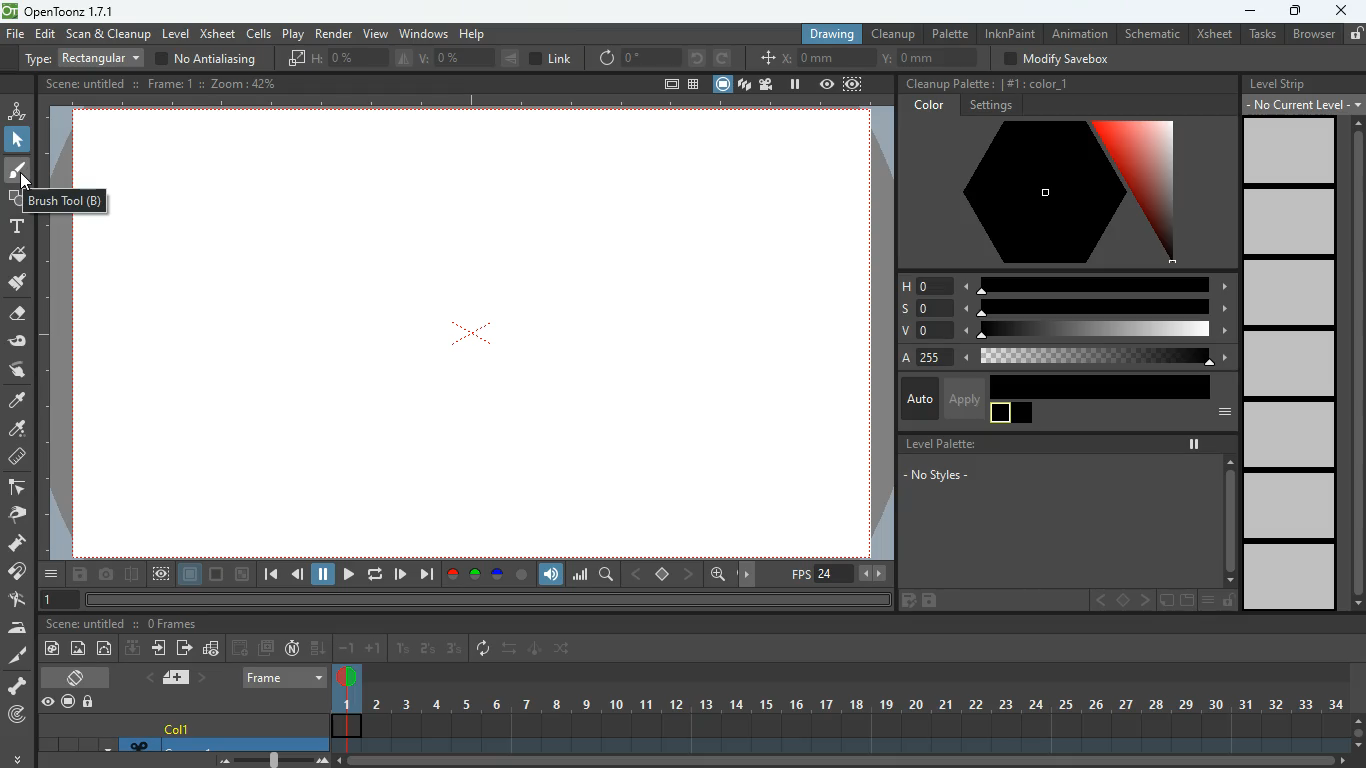 Image resolution: width=1366 pixels, height=768 pixels. I want to click on brush, so click(19, 171).